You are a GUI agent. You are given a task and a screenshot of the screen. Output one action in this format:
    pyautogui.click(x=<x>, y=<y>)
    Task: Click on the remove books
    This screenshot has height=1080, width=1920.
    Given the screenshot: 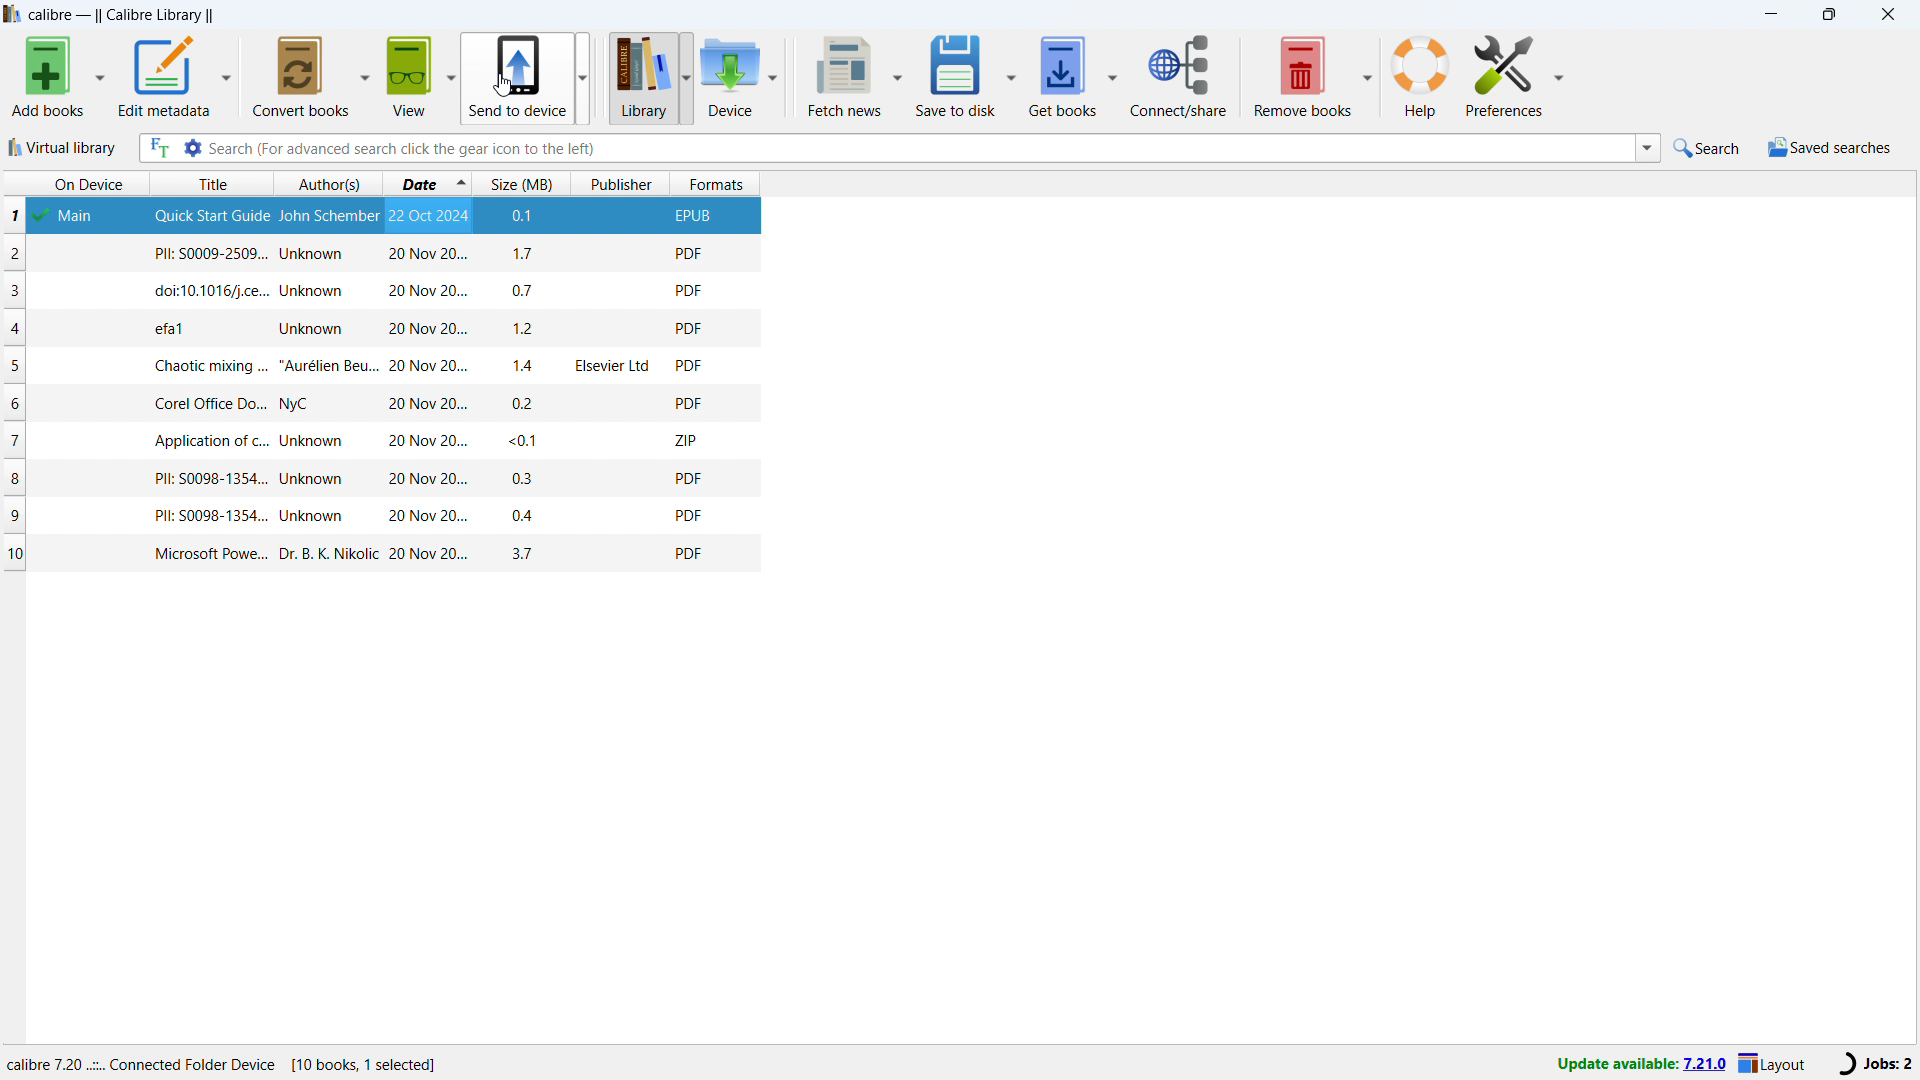 What is the action you would take?
    pyautogui.click(x=1303, y=76)
    